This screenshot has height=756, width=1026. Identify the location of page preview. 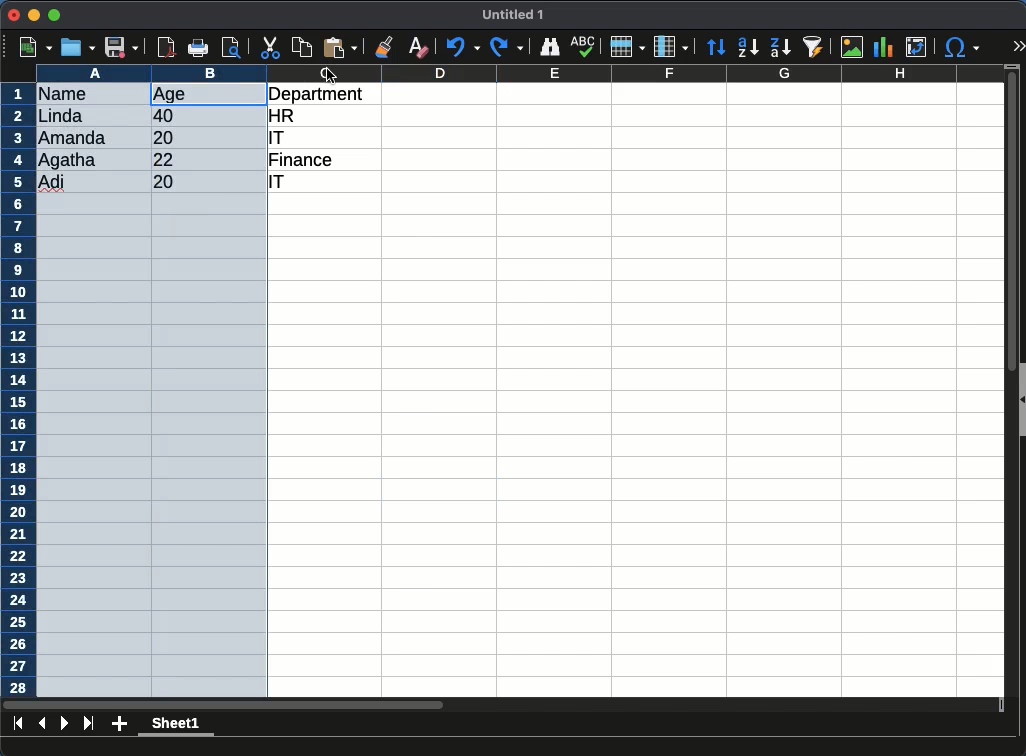
(235, 47).